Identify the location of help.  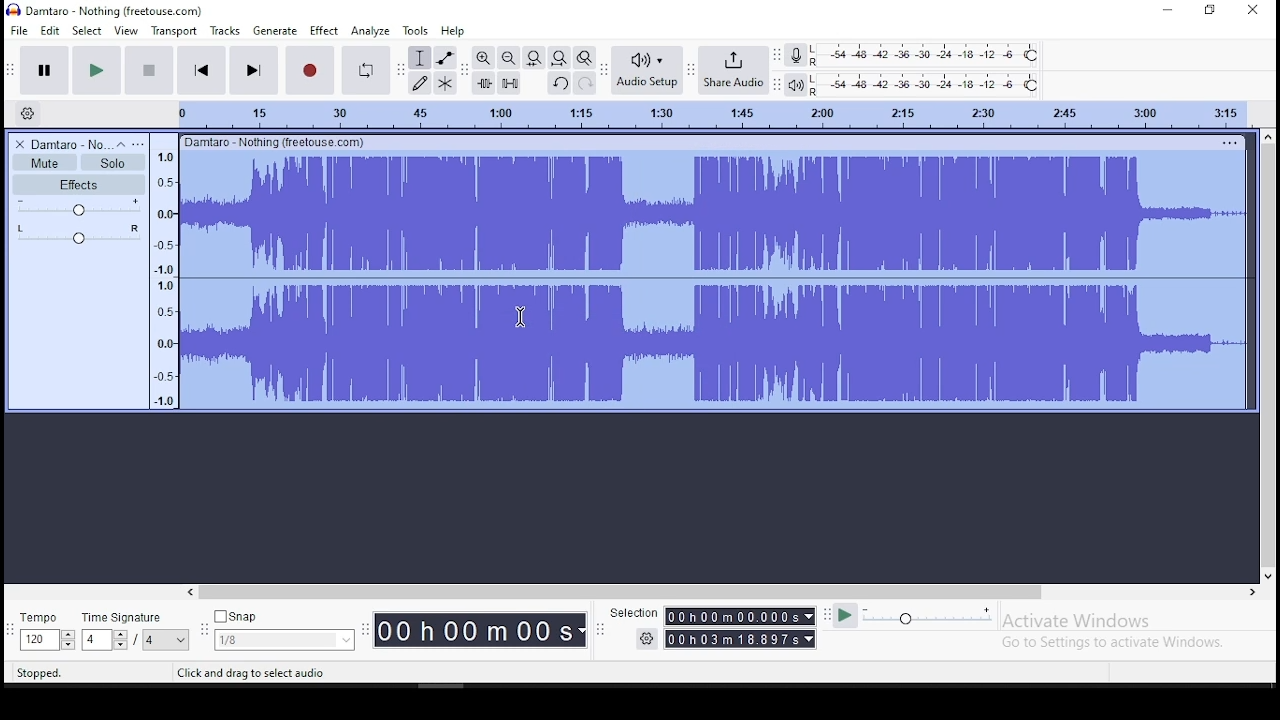
(453, 30).